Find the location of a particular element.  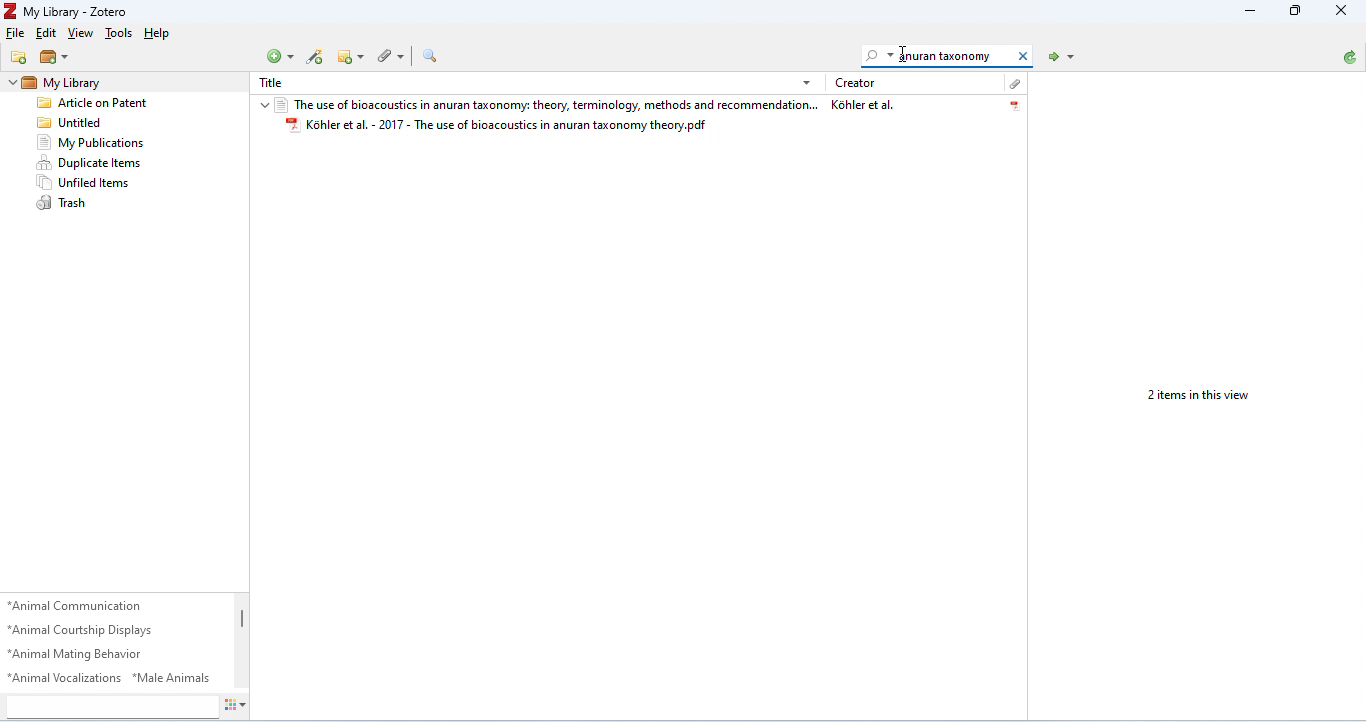

Add Item by Identifier is located at coordinates (313, 58).